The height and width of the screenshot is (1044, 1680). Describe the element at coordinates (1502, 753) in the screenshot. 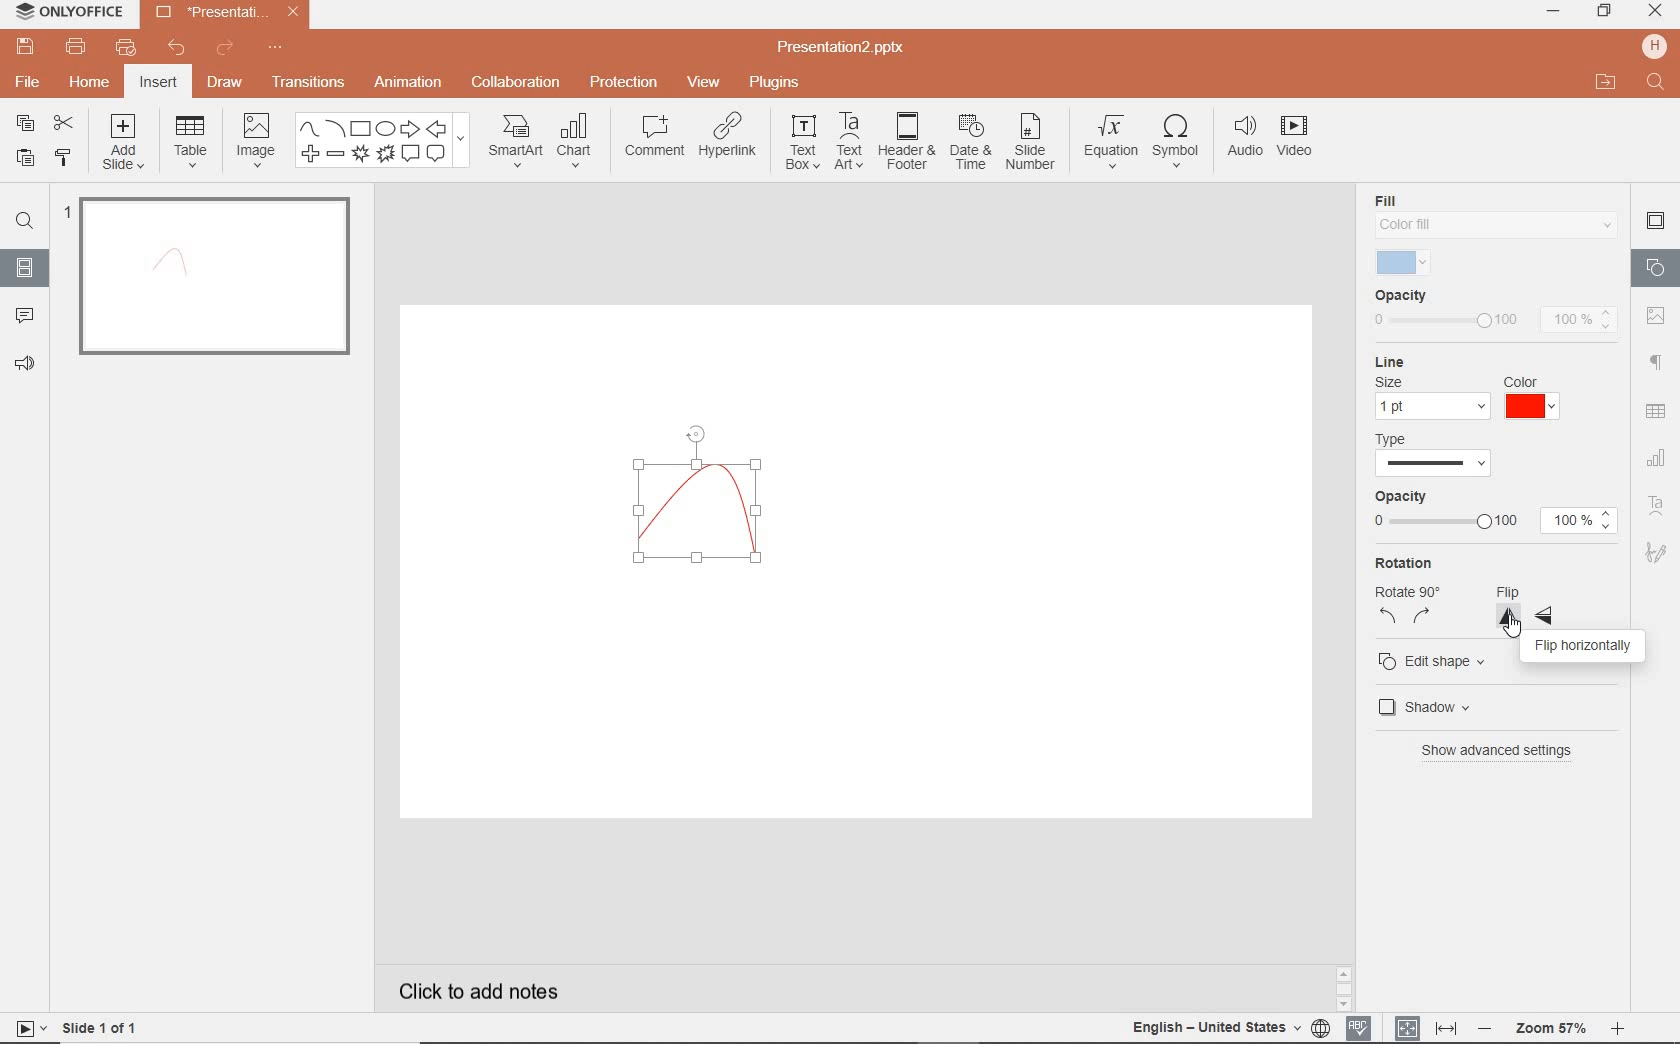

I see `show advanced settings` at that location.